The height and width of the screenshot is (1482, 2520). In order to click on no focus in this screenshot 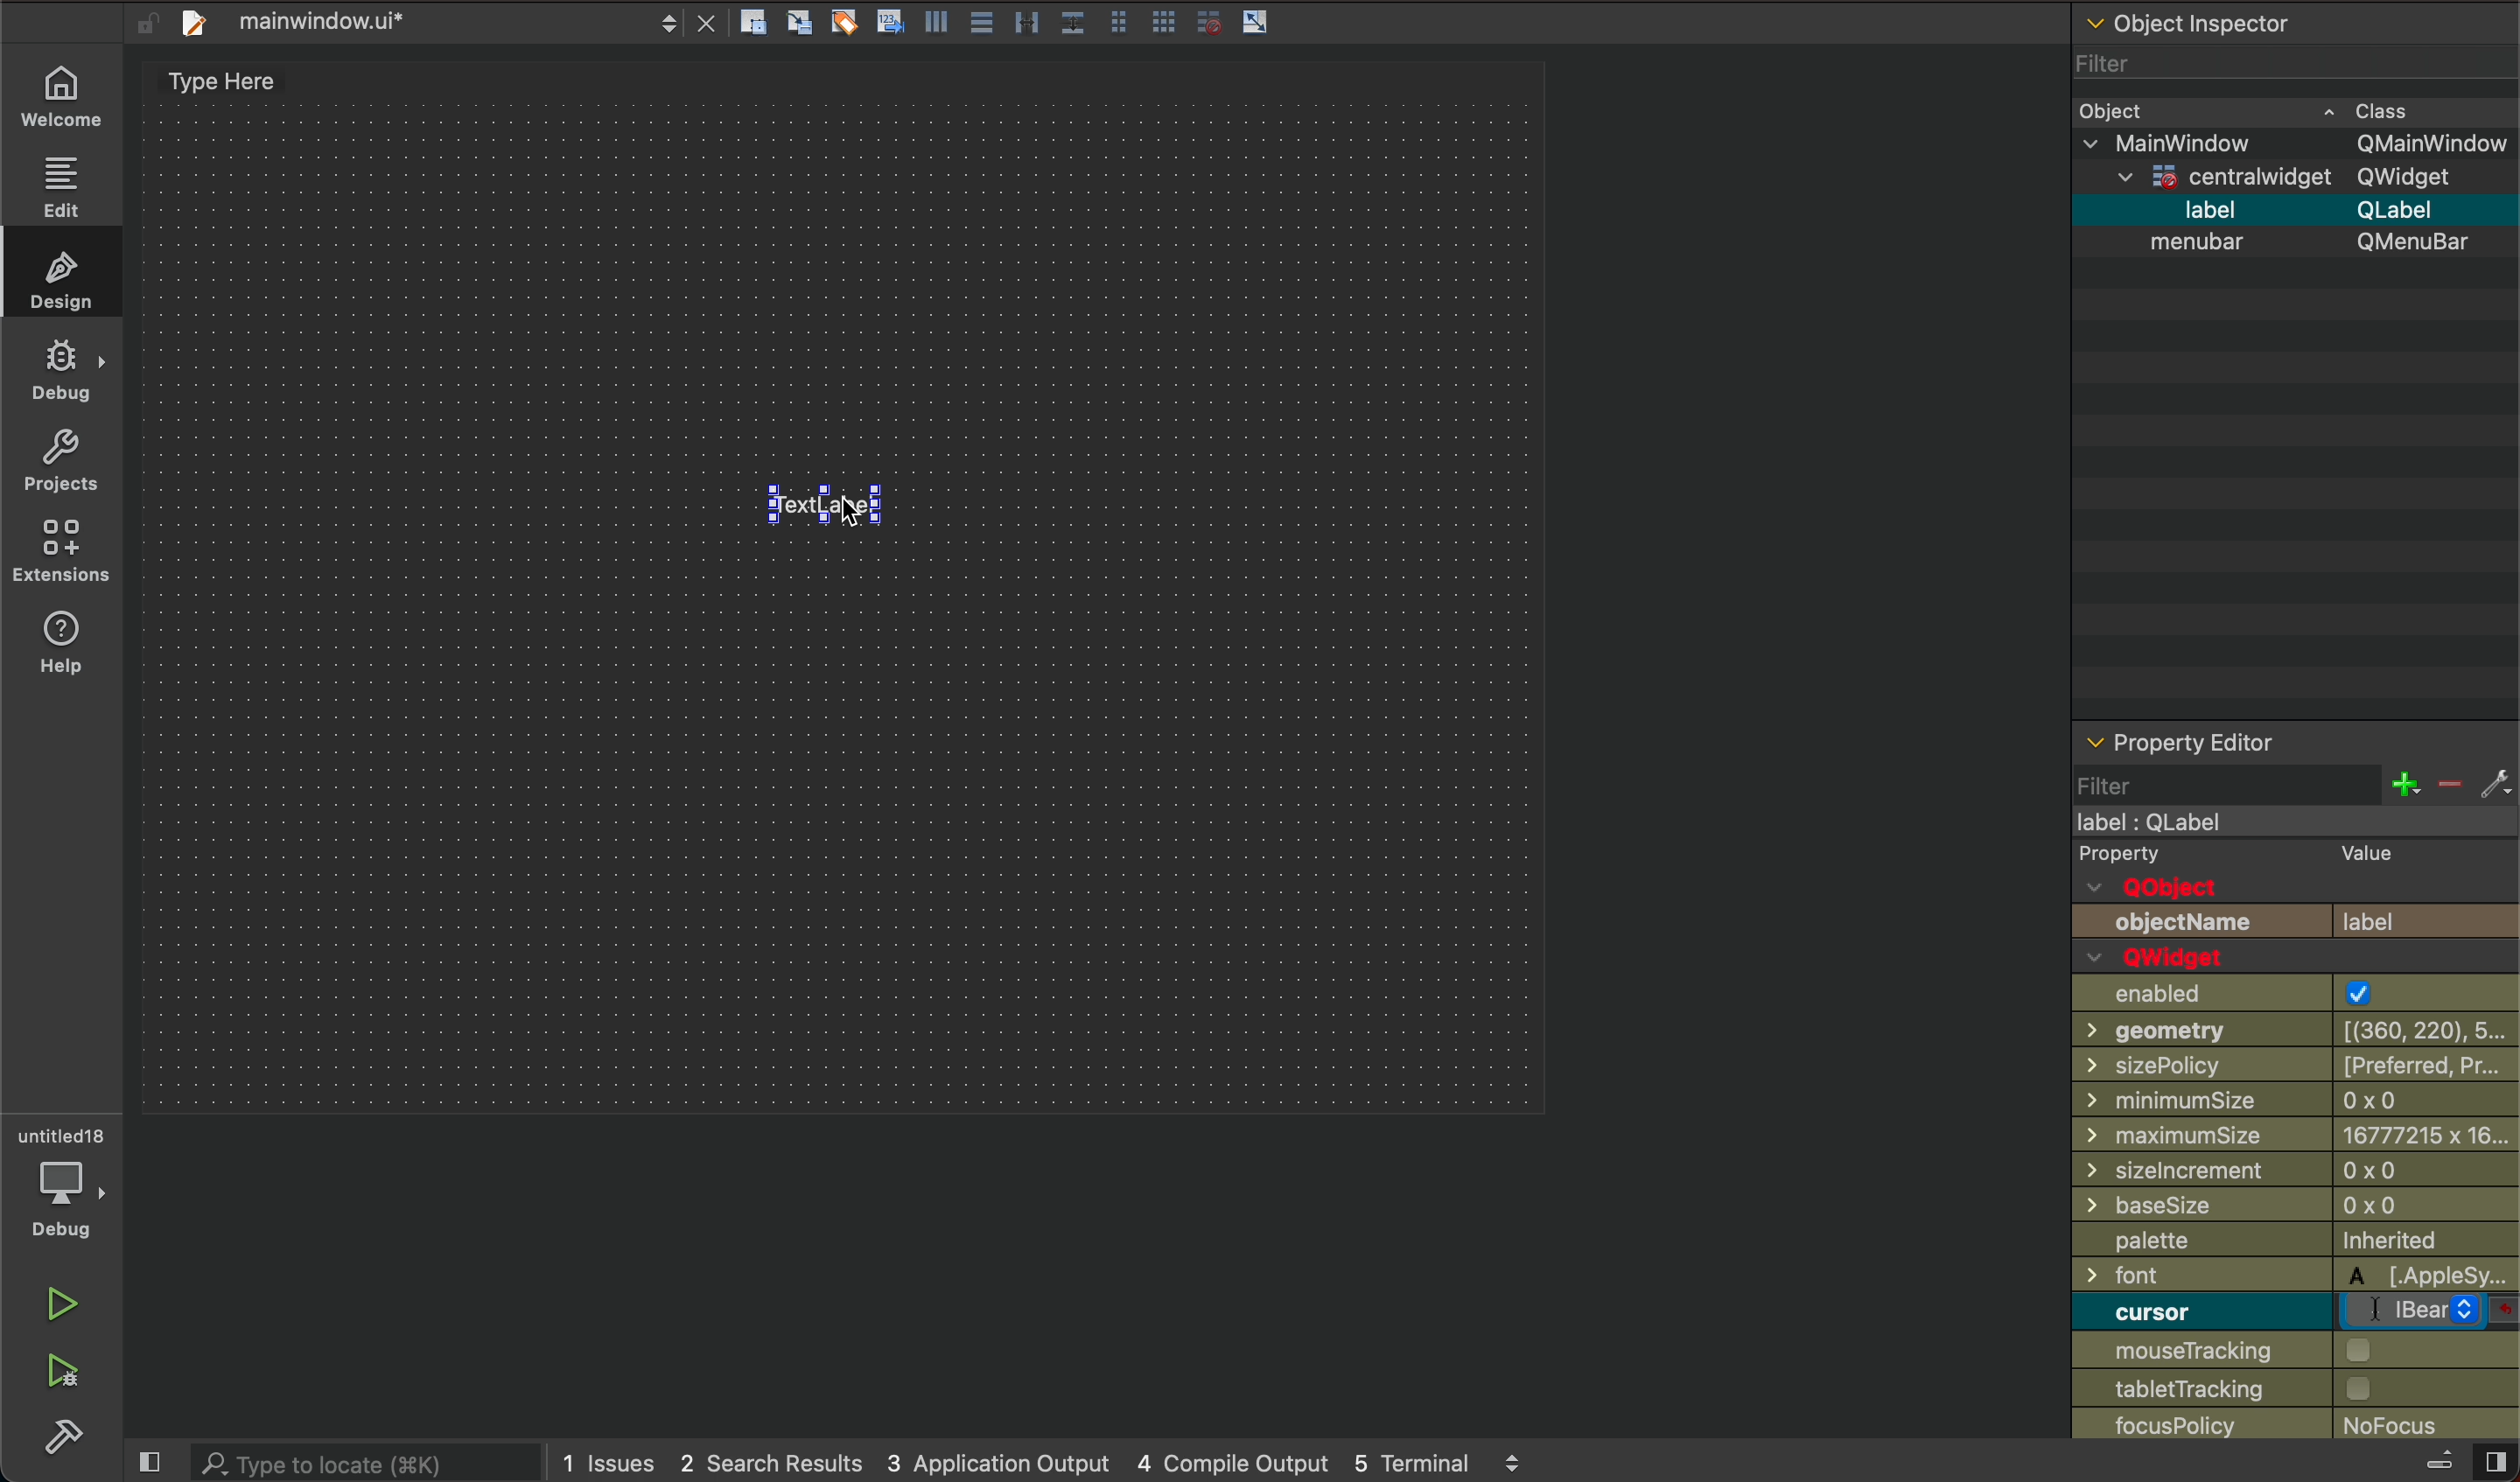, I will do `click(2392, 1426)`.